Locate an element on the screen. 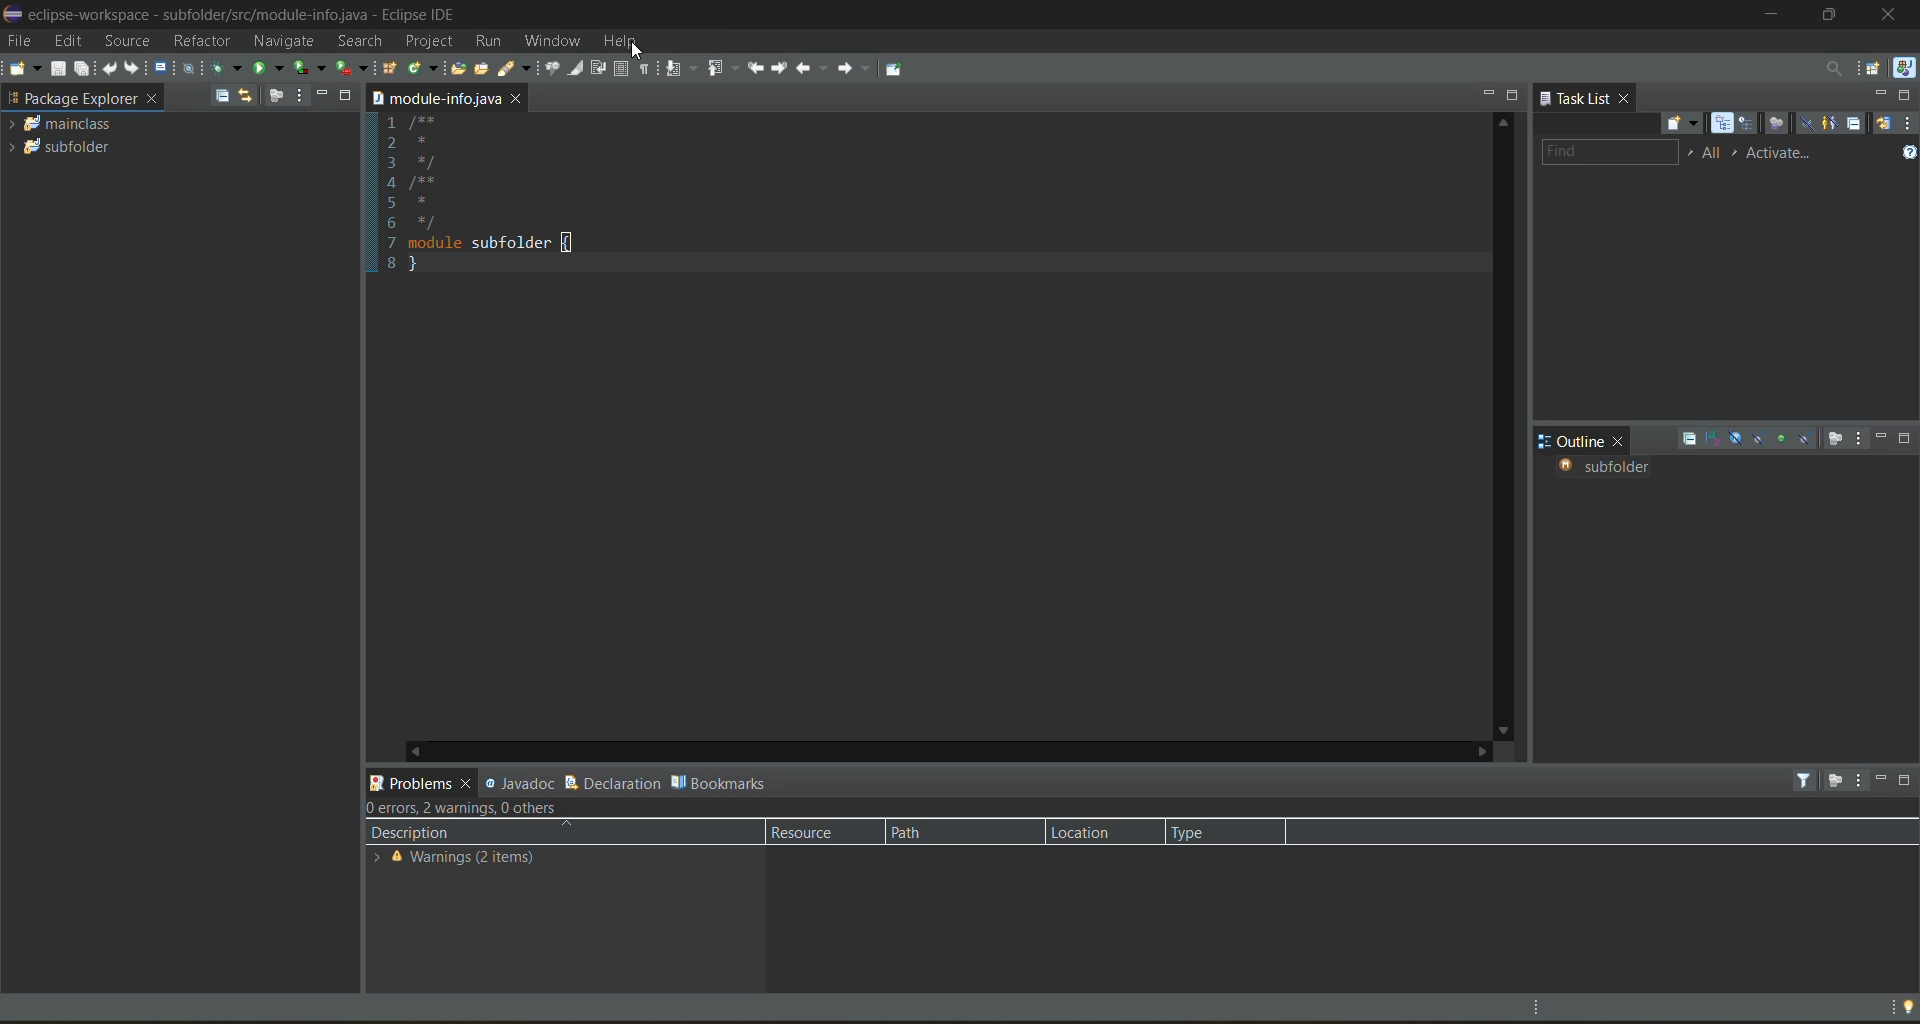  search is located at coordinates (516, 66).